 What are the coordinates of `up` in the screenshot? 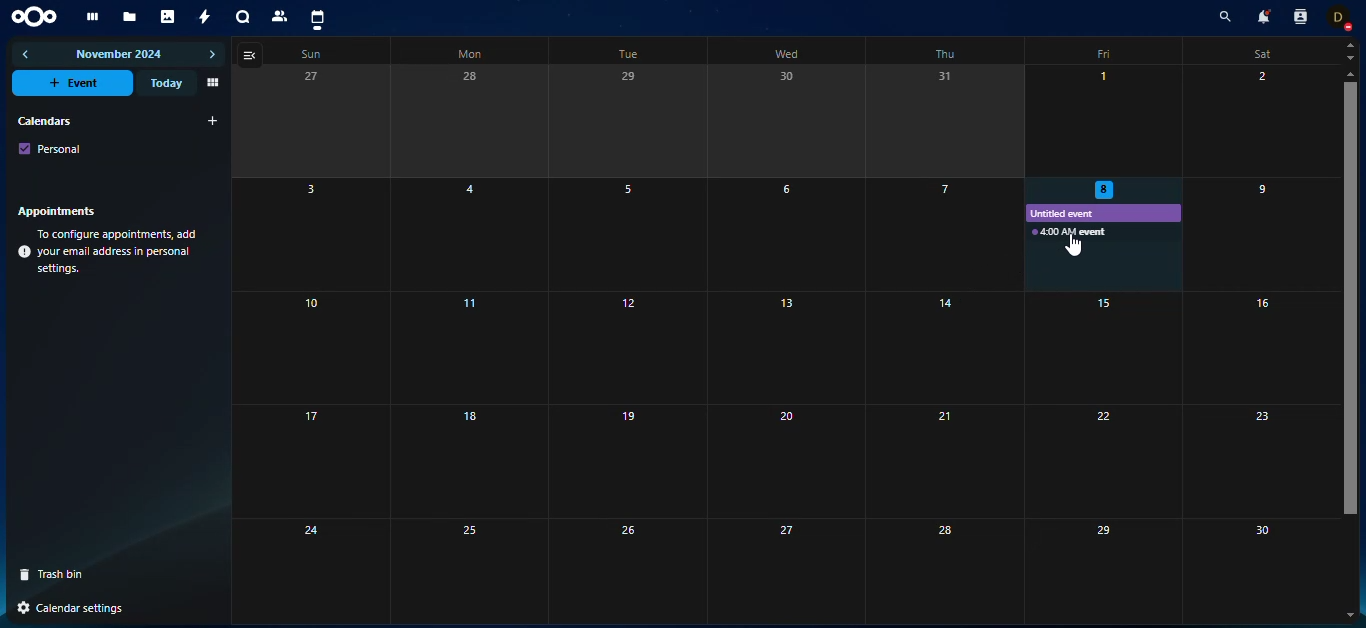 It's located at (1350, 45).